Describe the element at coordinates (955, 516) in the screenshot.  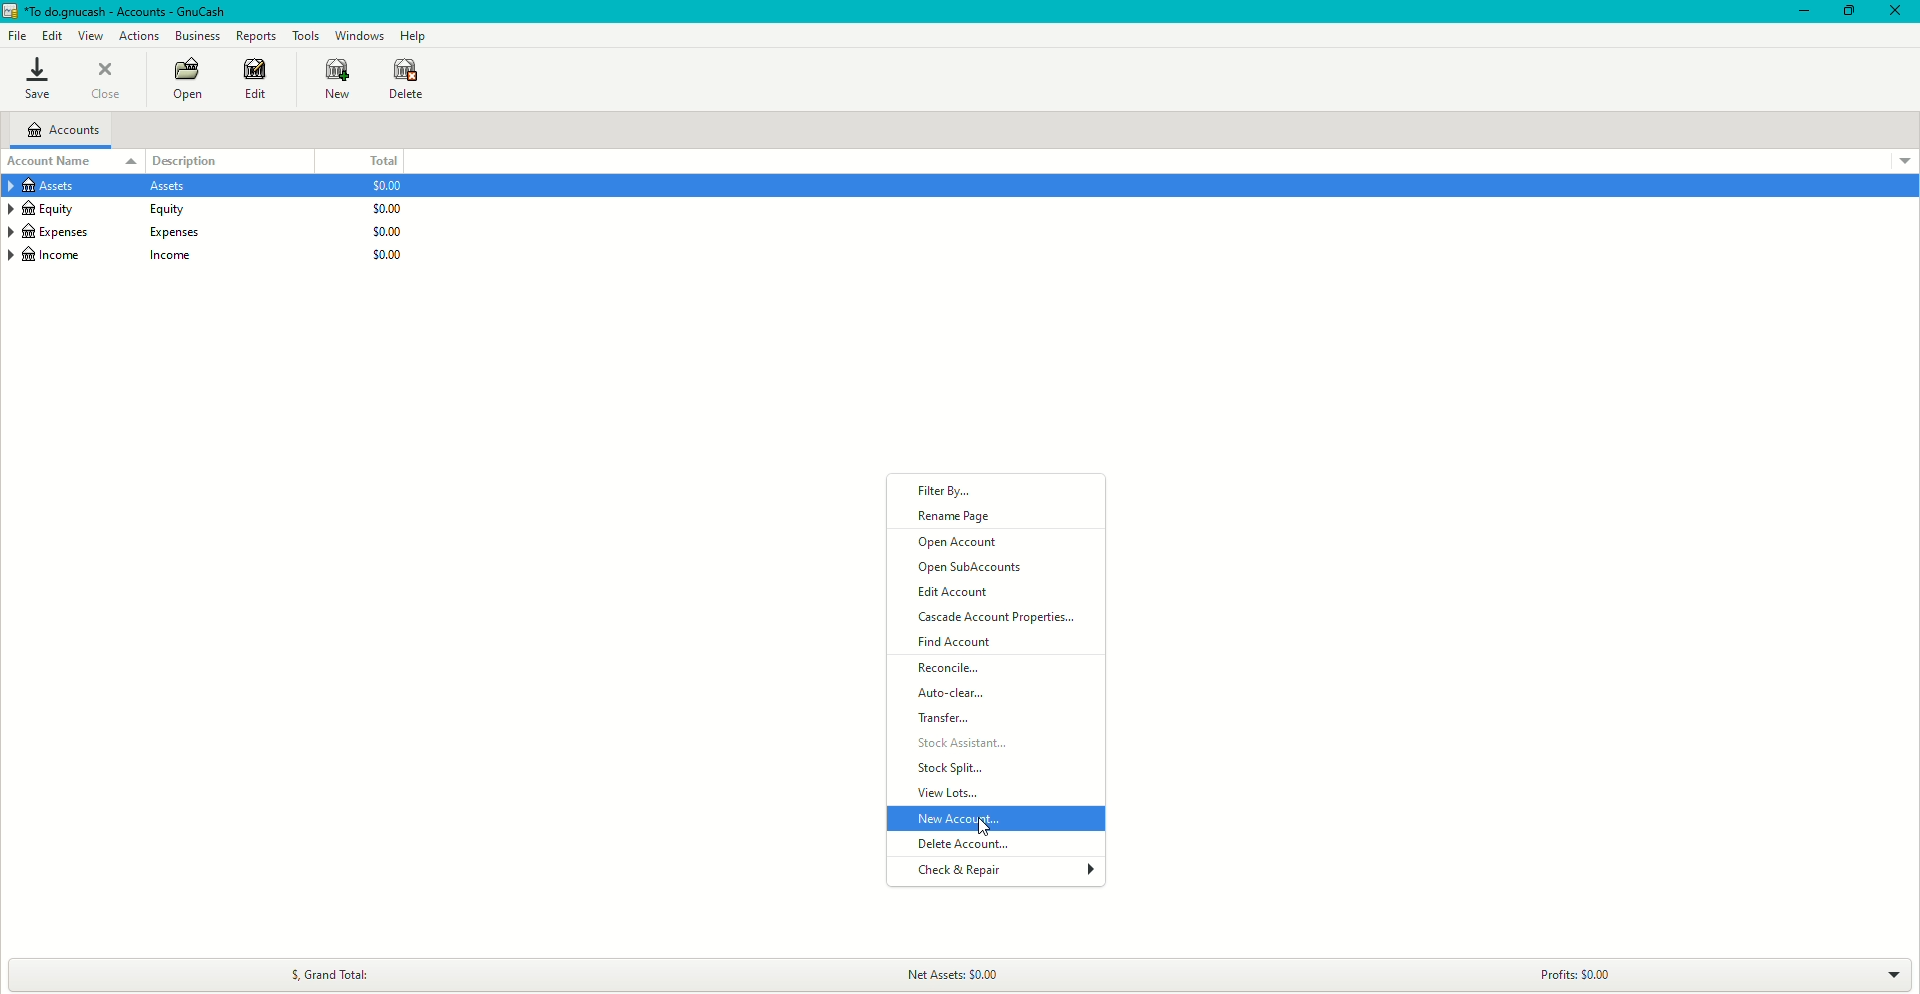
I see `Rename Page` at that location.